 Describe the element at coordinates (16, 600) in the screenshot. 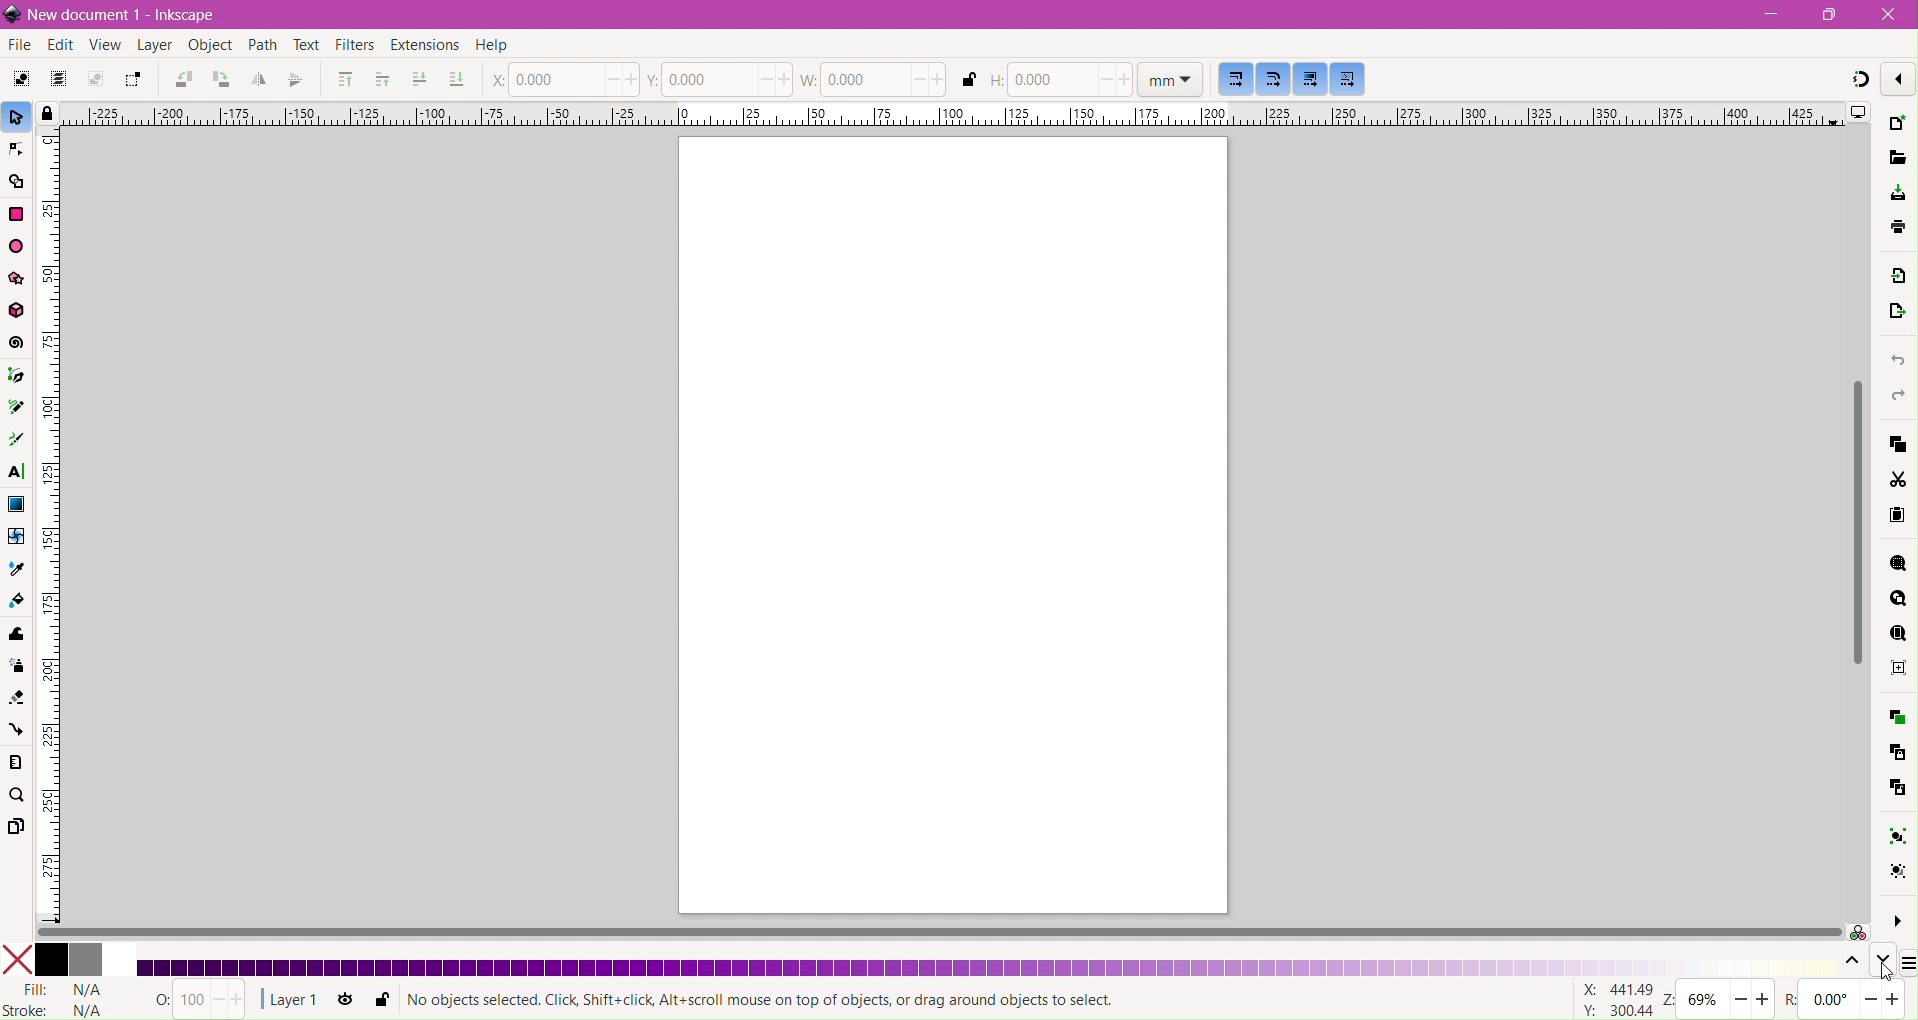

I see `Paint Bucket Tool` at that location.